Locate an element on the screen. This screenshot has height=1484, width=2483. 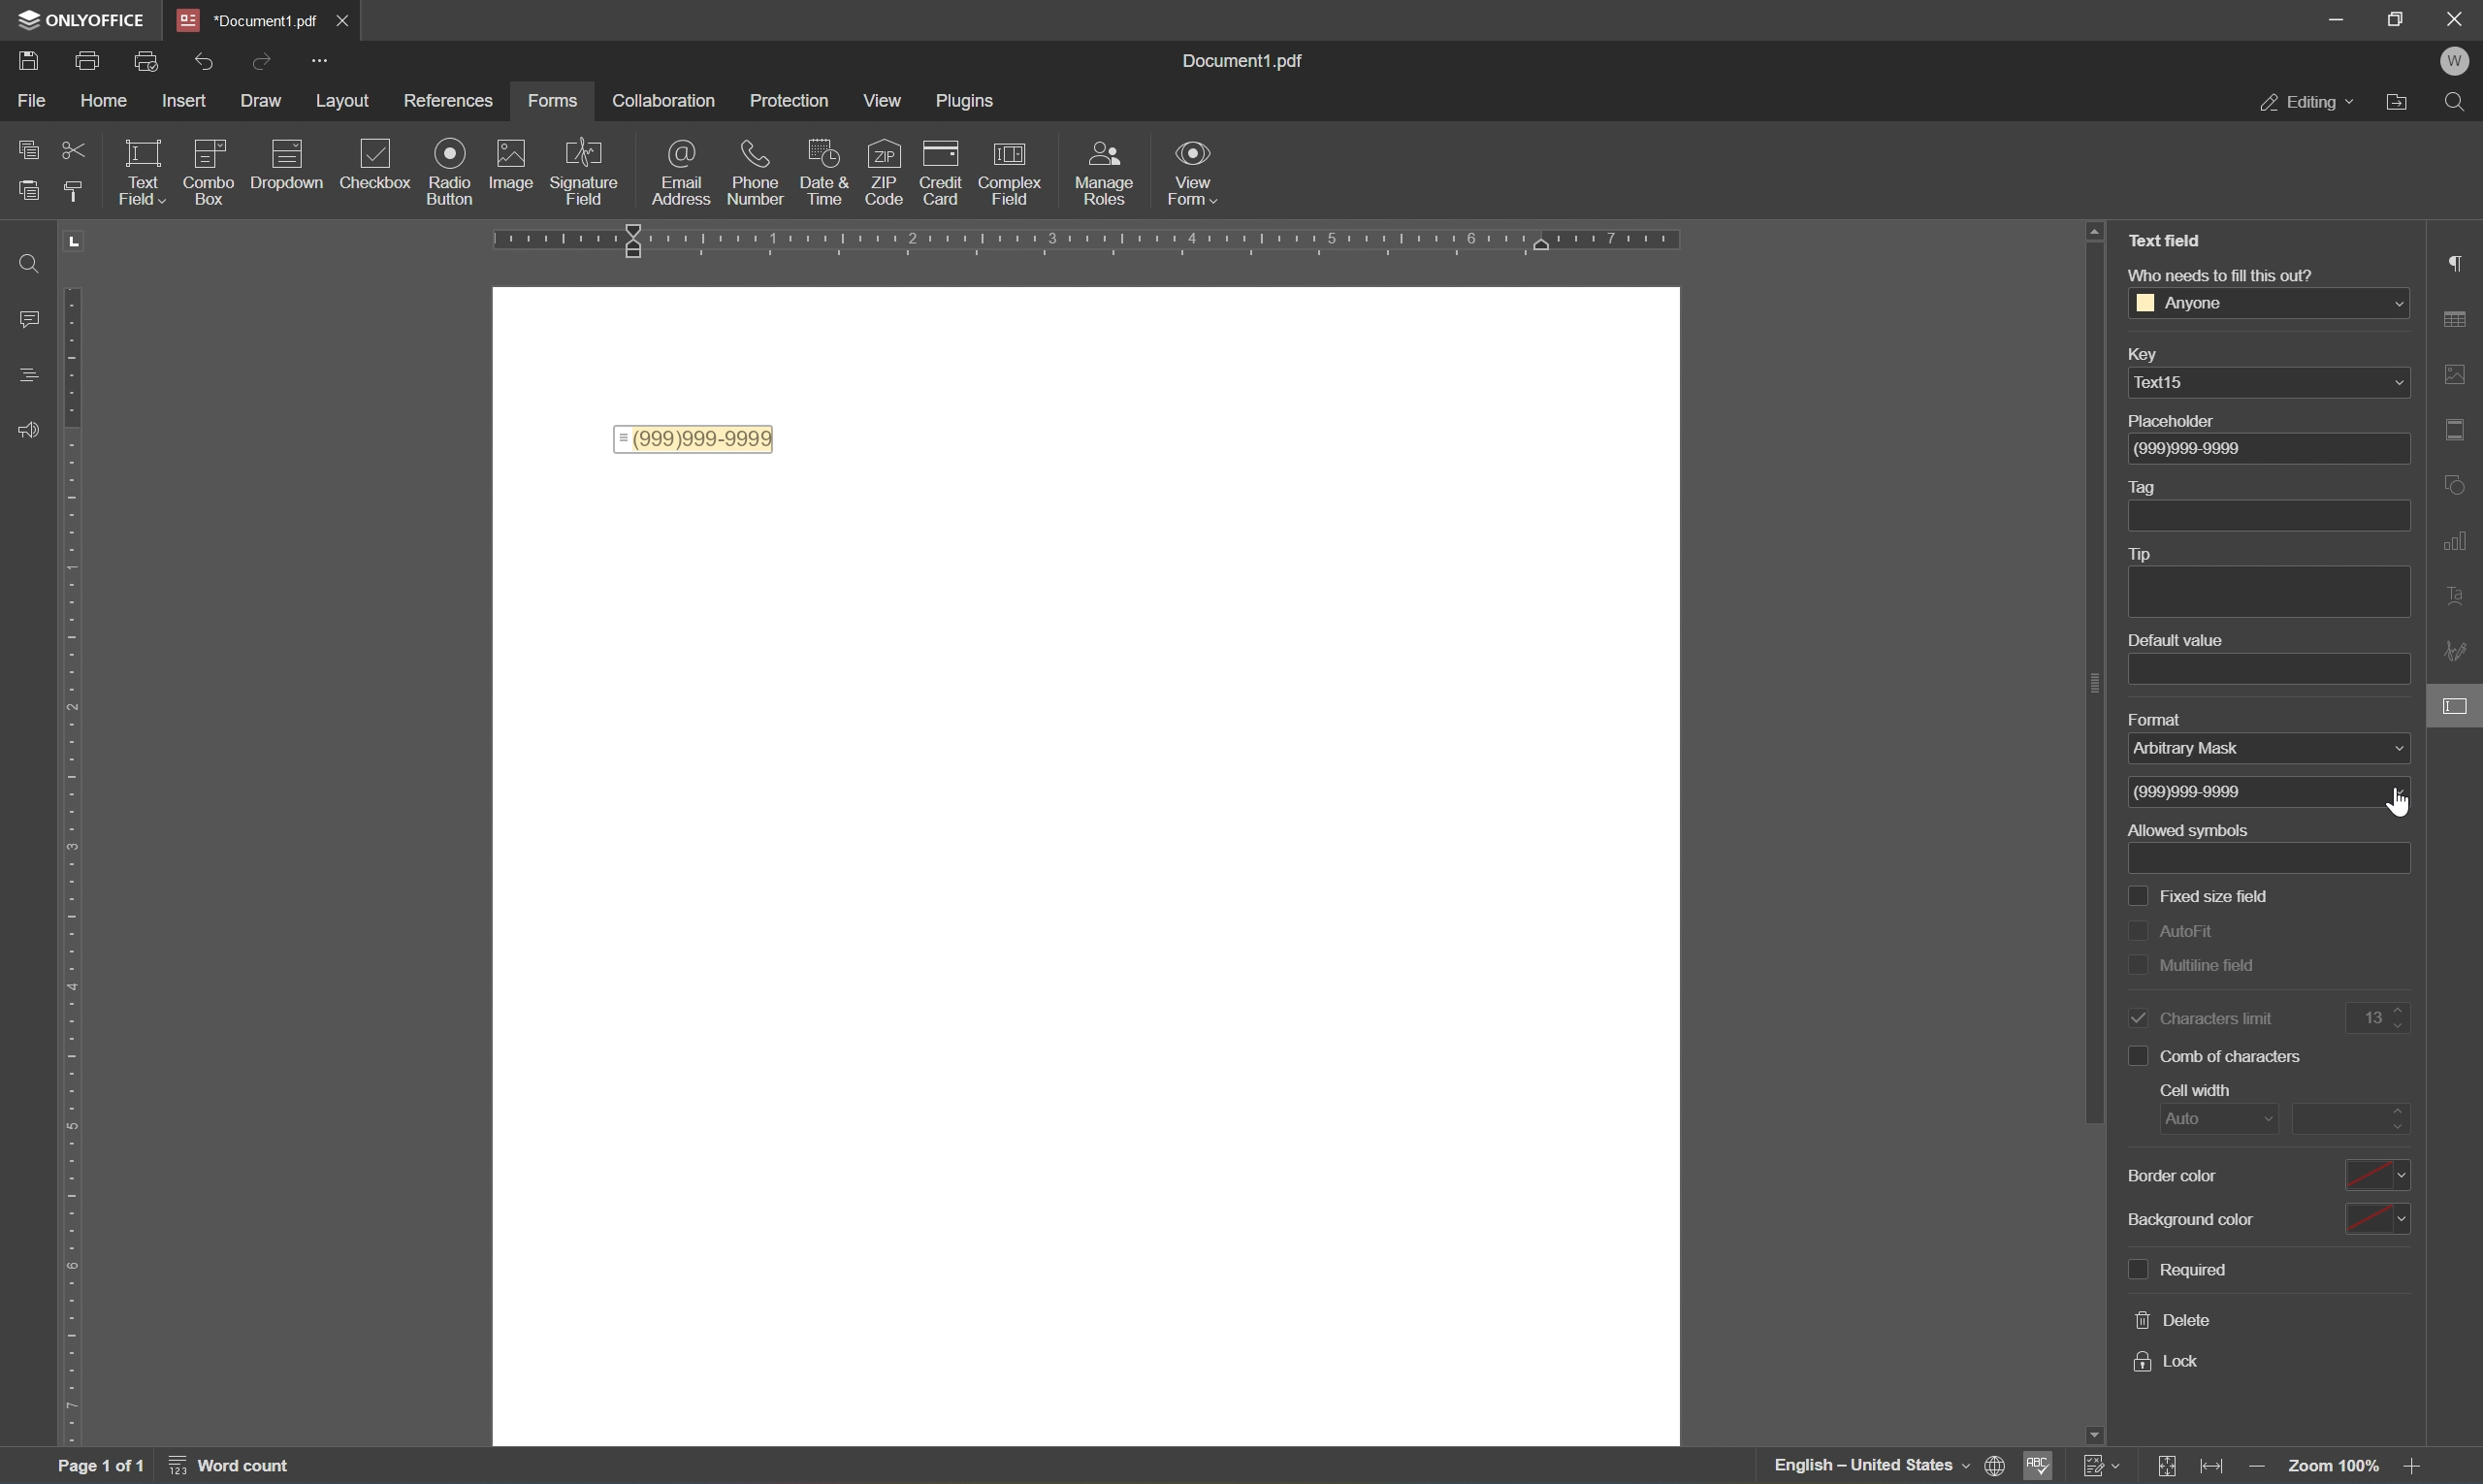
welcome is located at coordinates (2457, 59).